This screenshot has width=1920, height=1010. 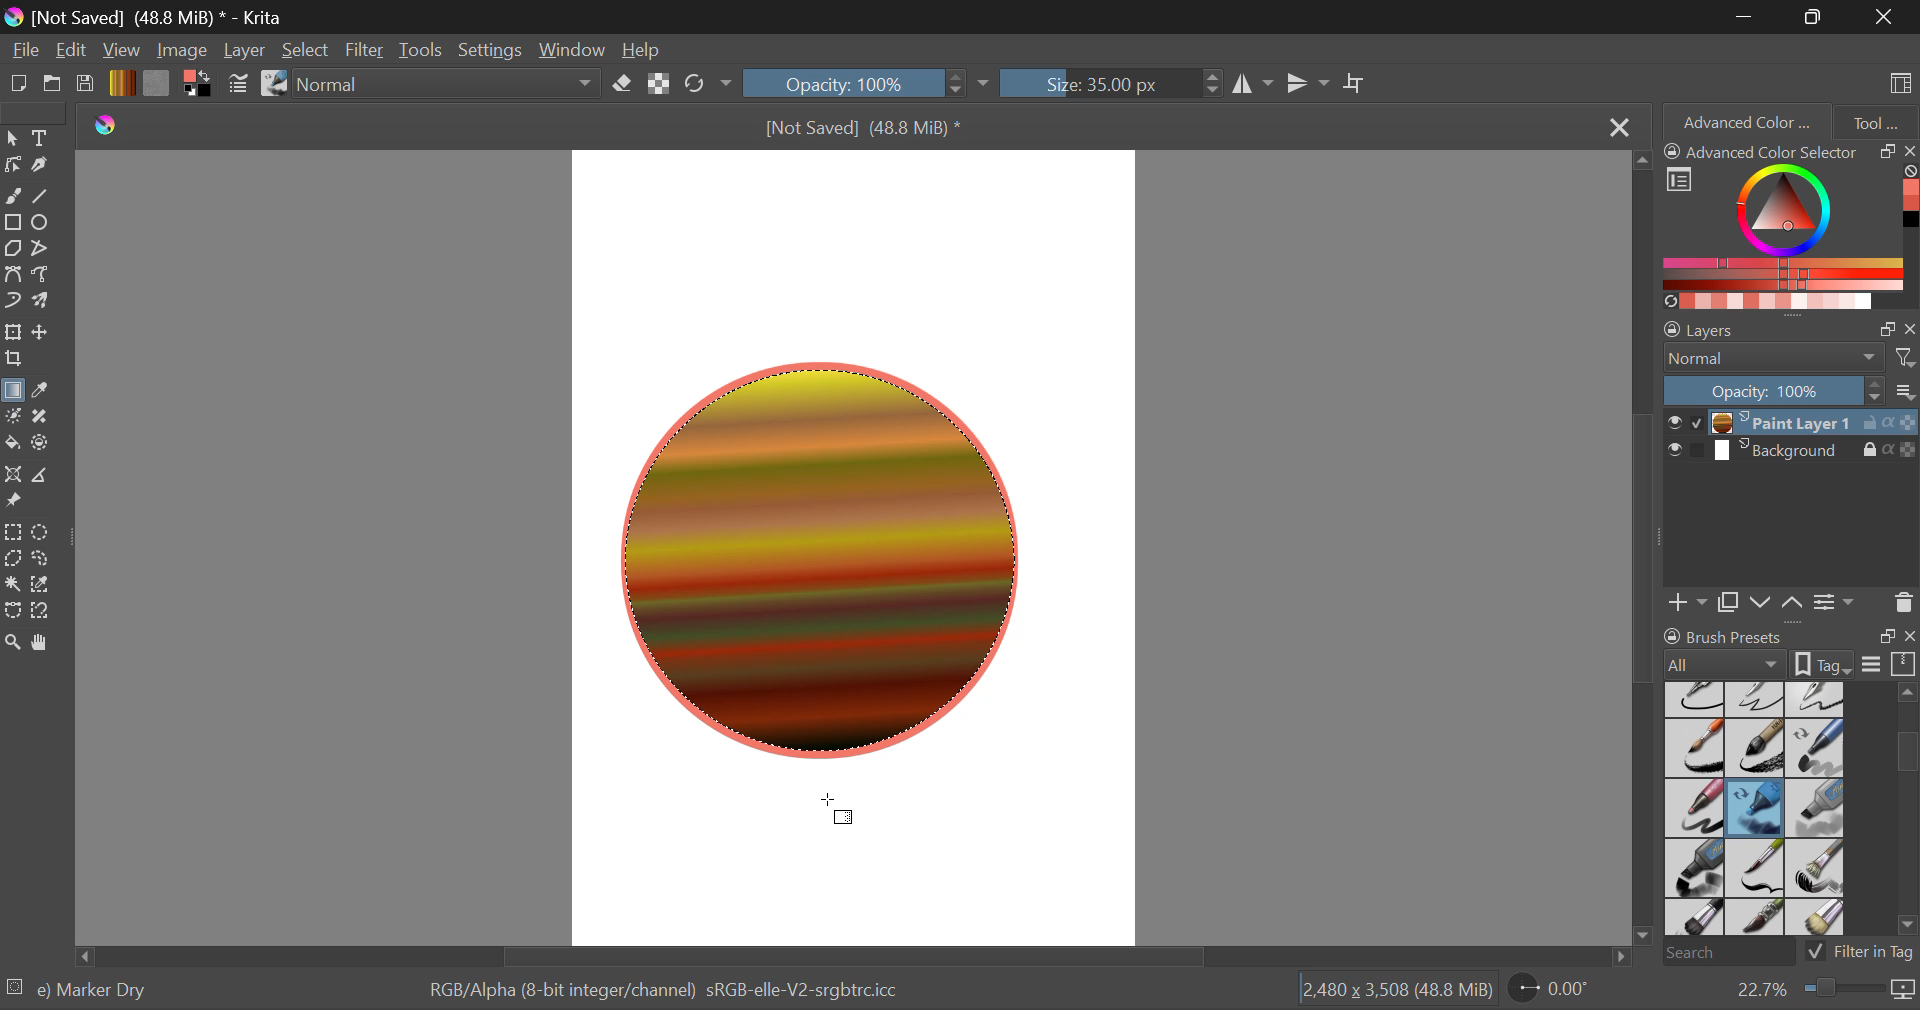 What do you see at coordinates (1646, 552) in the screenshot?
I see `Scroll Bar` at bounding box center [1646, 552].